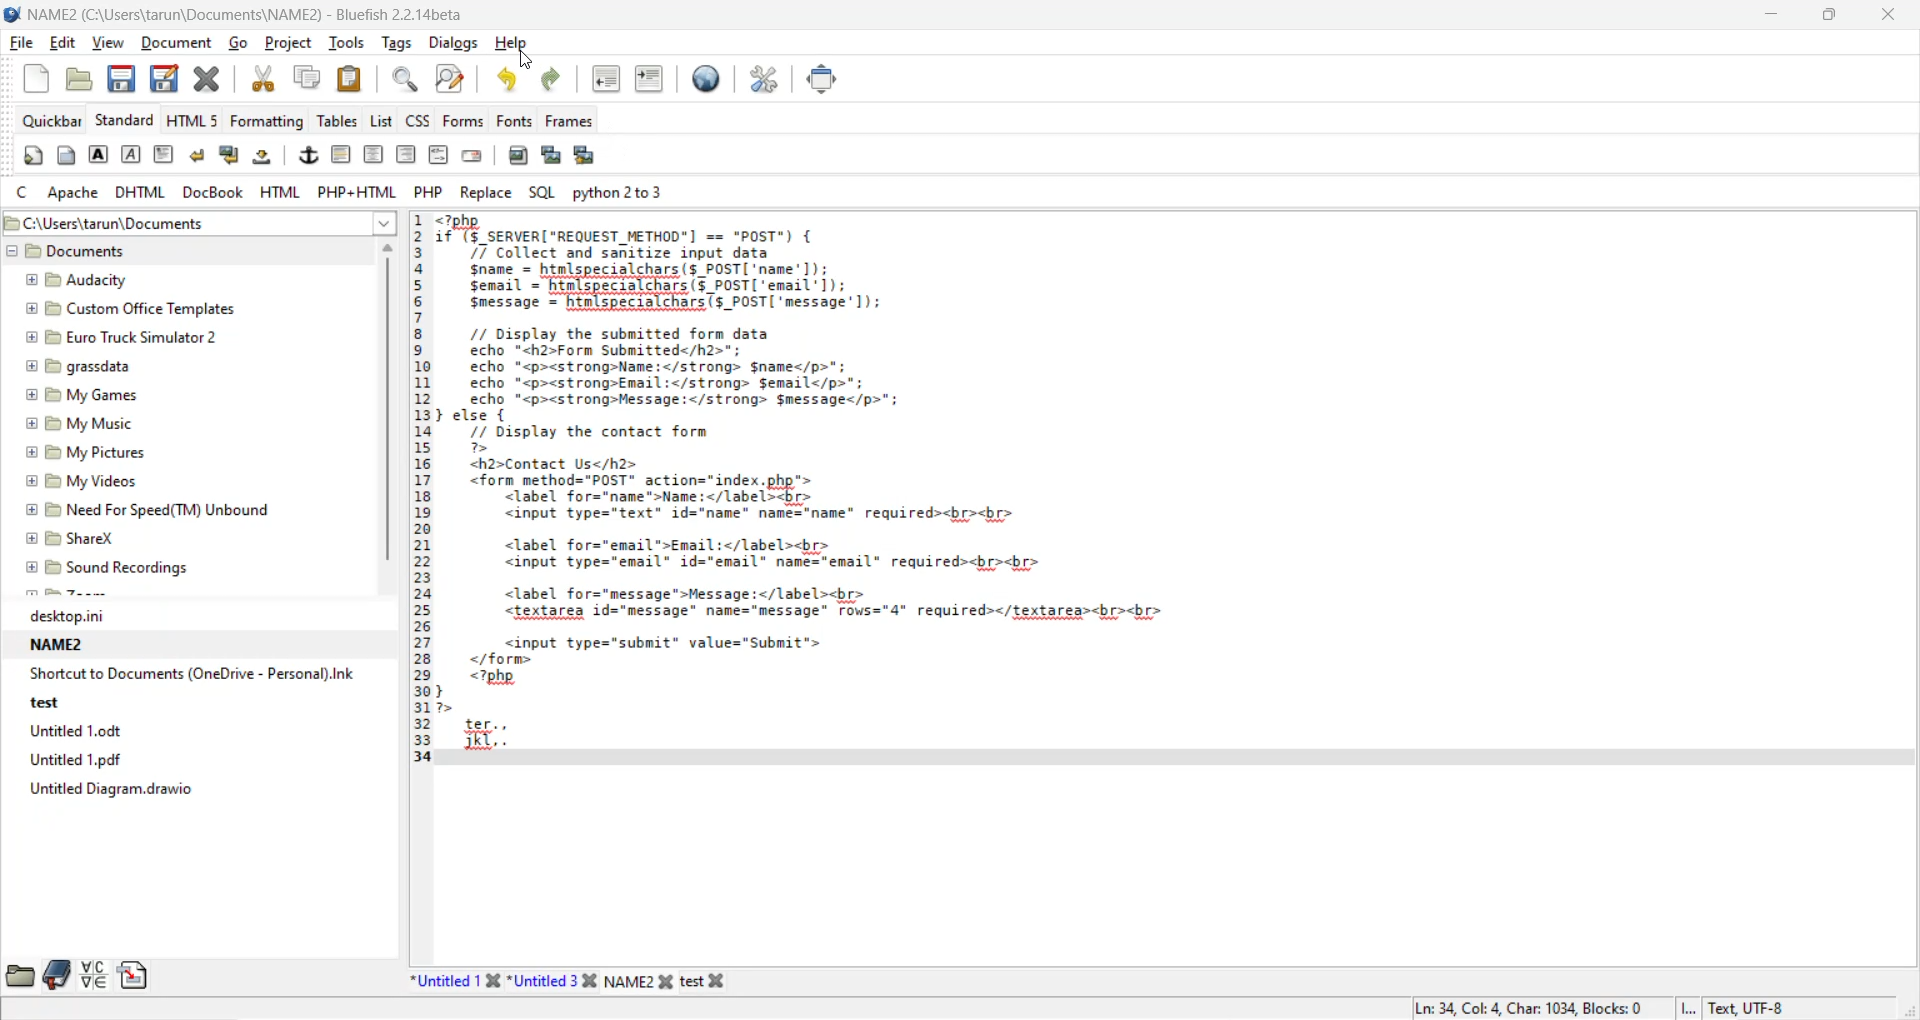  Describe the element at coordinates (651, 78) in the screenshot. I see `indent` at that location.